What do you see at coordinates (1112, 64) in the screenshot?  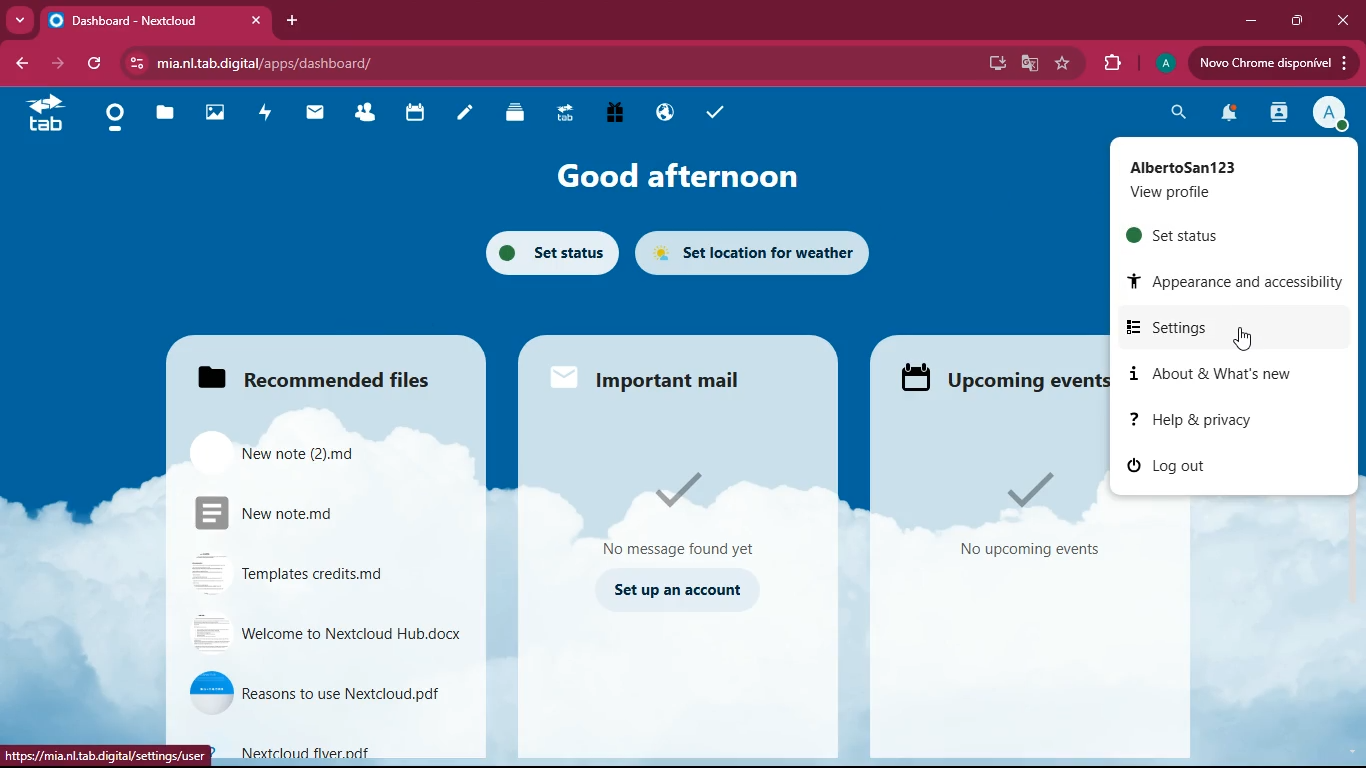 I see `extensions` at bounding box center [1112, 64].